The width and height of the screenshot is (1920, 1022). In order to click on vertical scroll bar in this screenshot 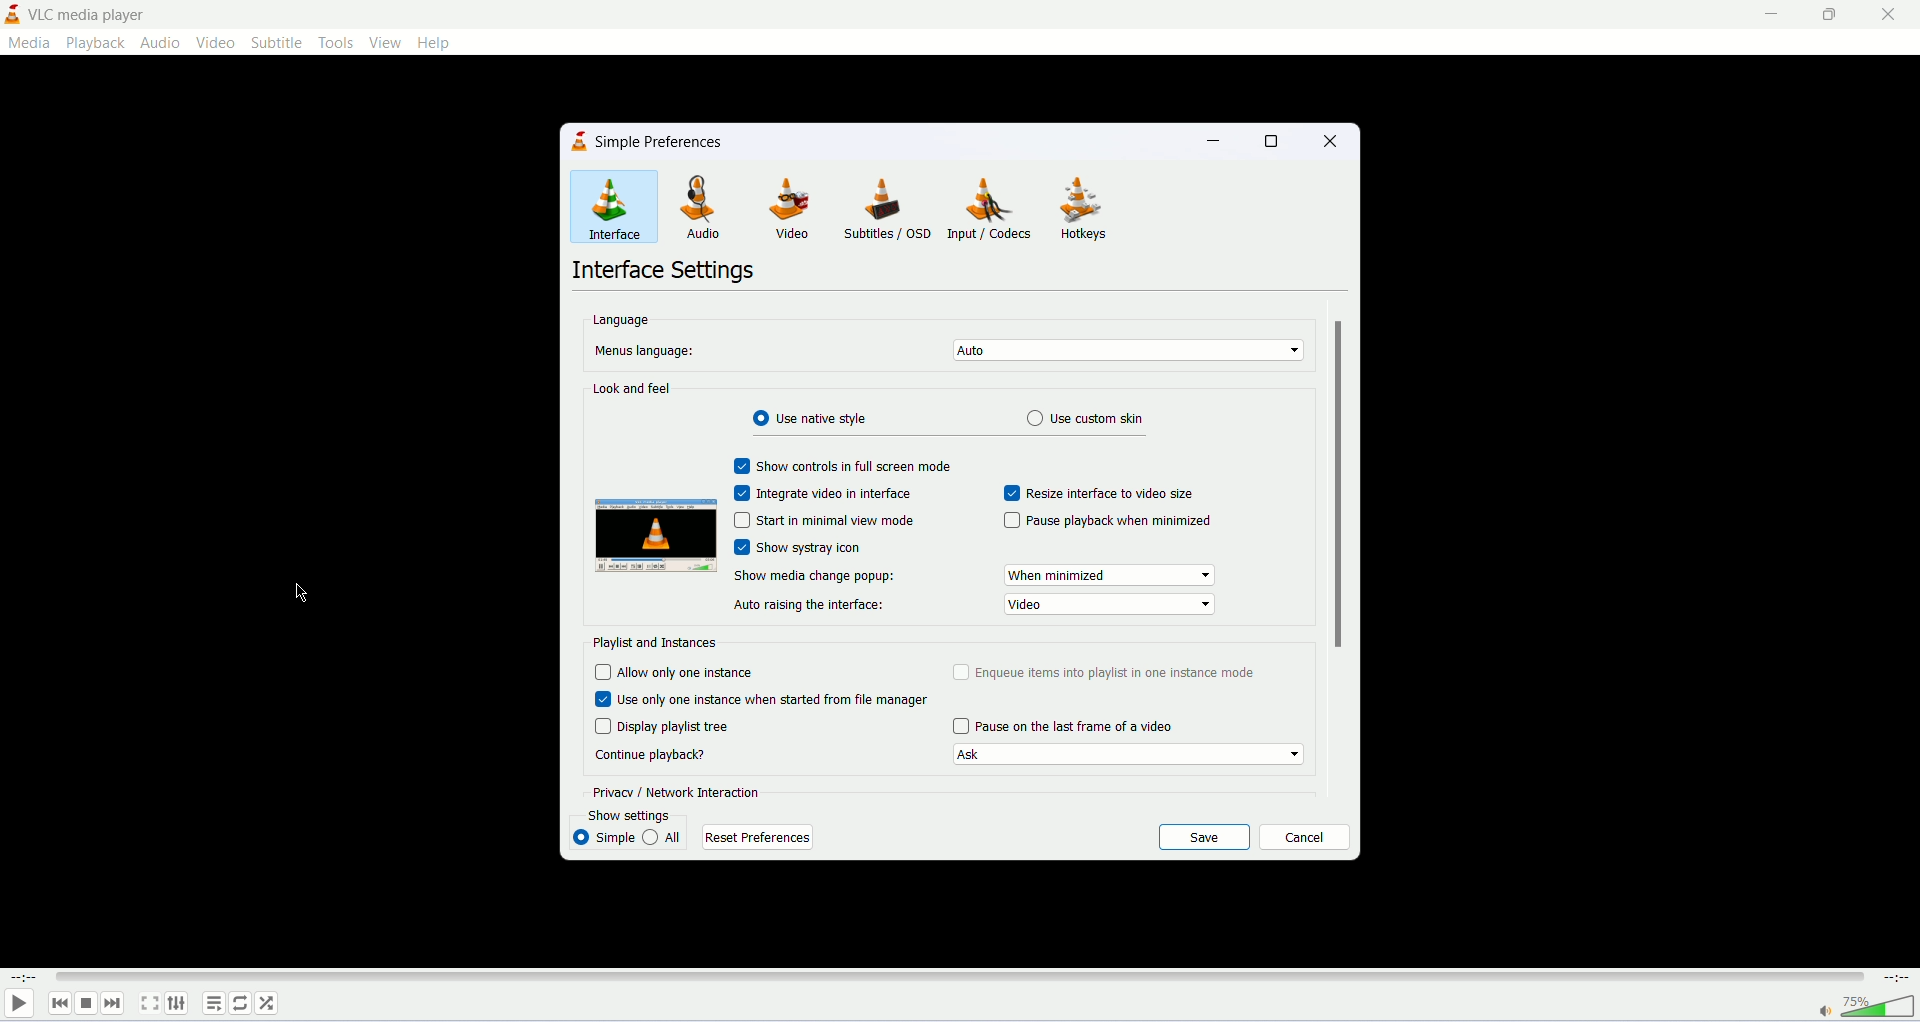, I will do `click(1339, 482)`.